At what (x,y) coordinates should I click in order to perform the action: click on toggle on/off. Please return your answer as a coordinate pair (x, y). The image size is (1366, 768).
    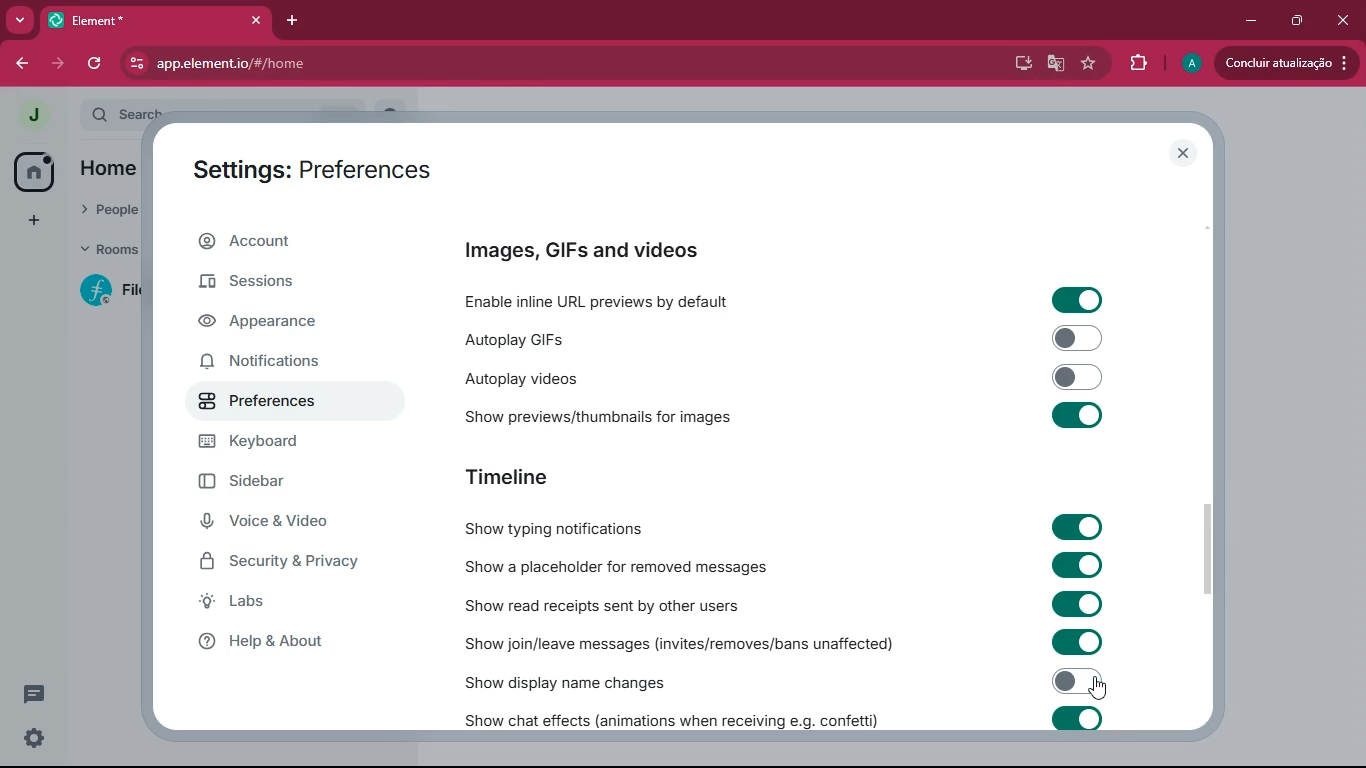
    Looking at the image, I should click on (1079, 565).